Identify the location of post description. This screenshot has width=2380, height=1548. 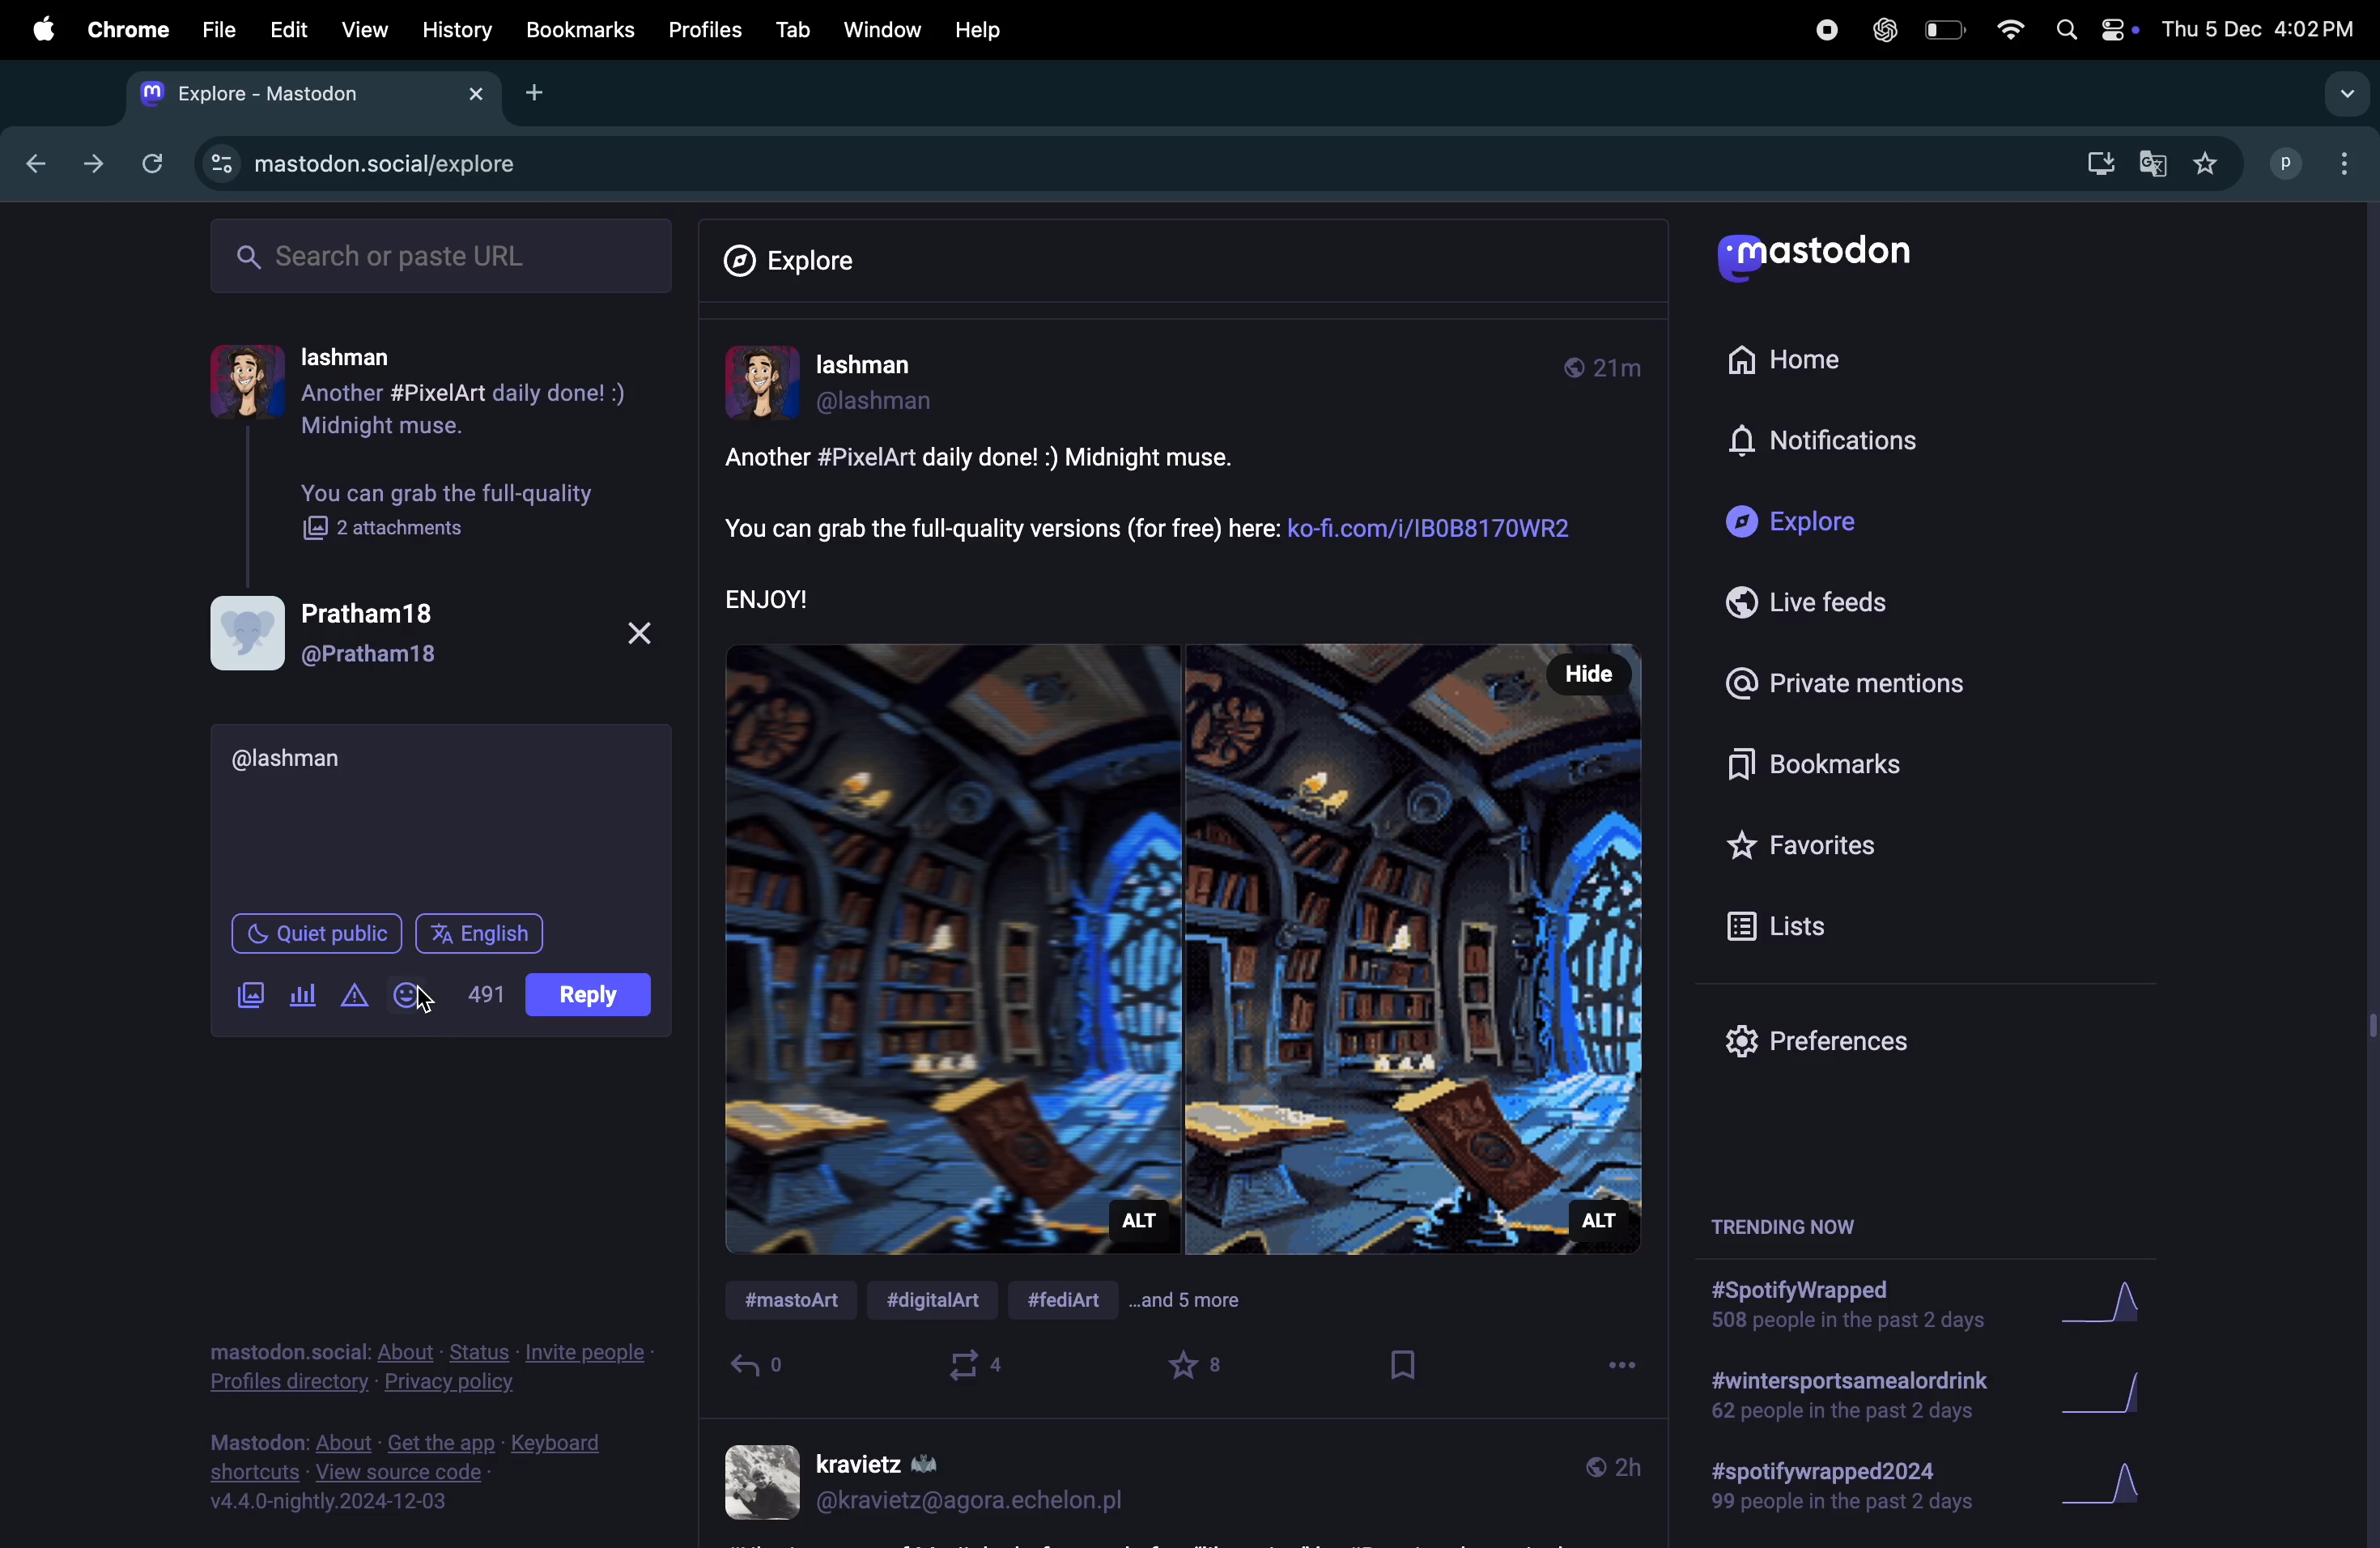
(1161, 527).